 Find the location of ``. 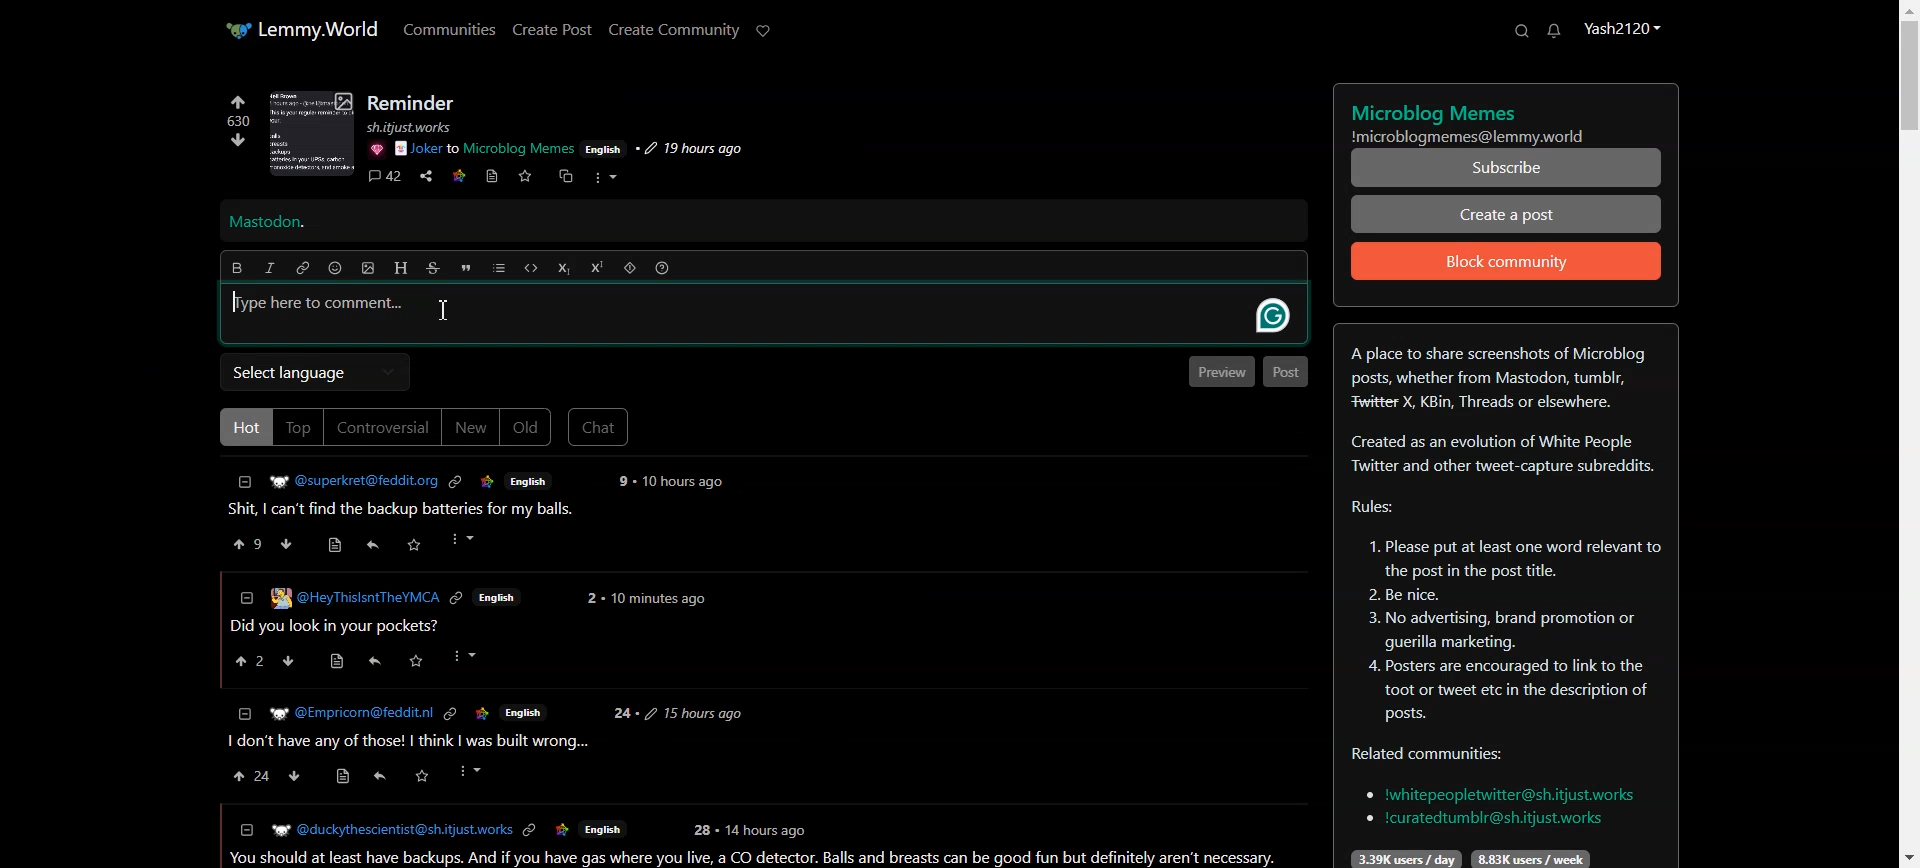

 is located at coordinates (333, 662).